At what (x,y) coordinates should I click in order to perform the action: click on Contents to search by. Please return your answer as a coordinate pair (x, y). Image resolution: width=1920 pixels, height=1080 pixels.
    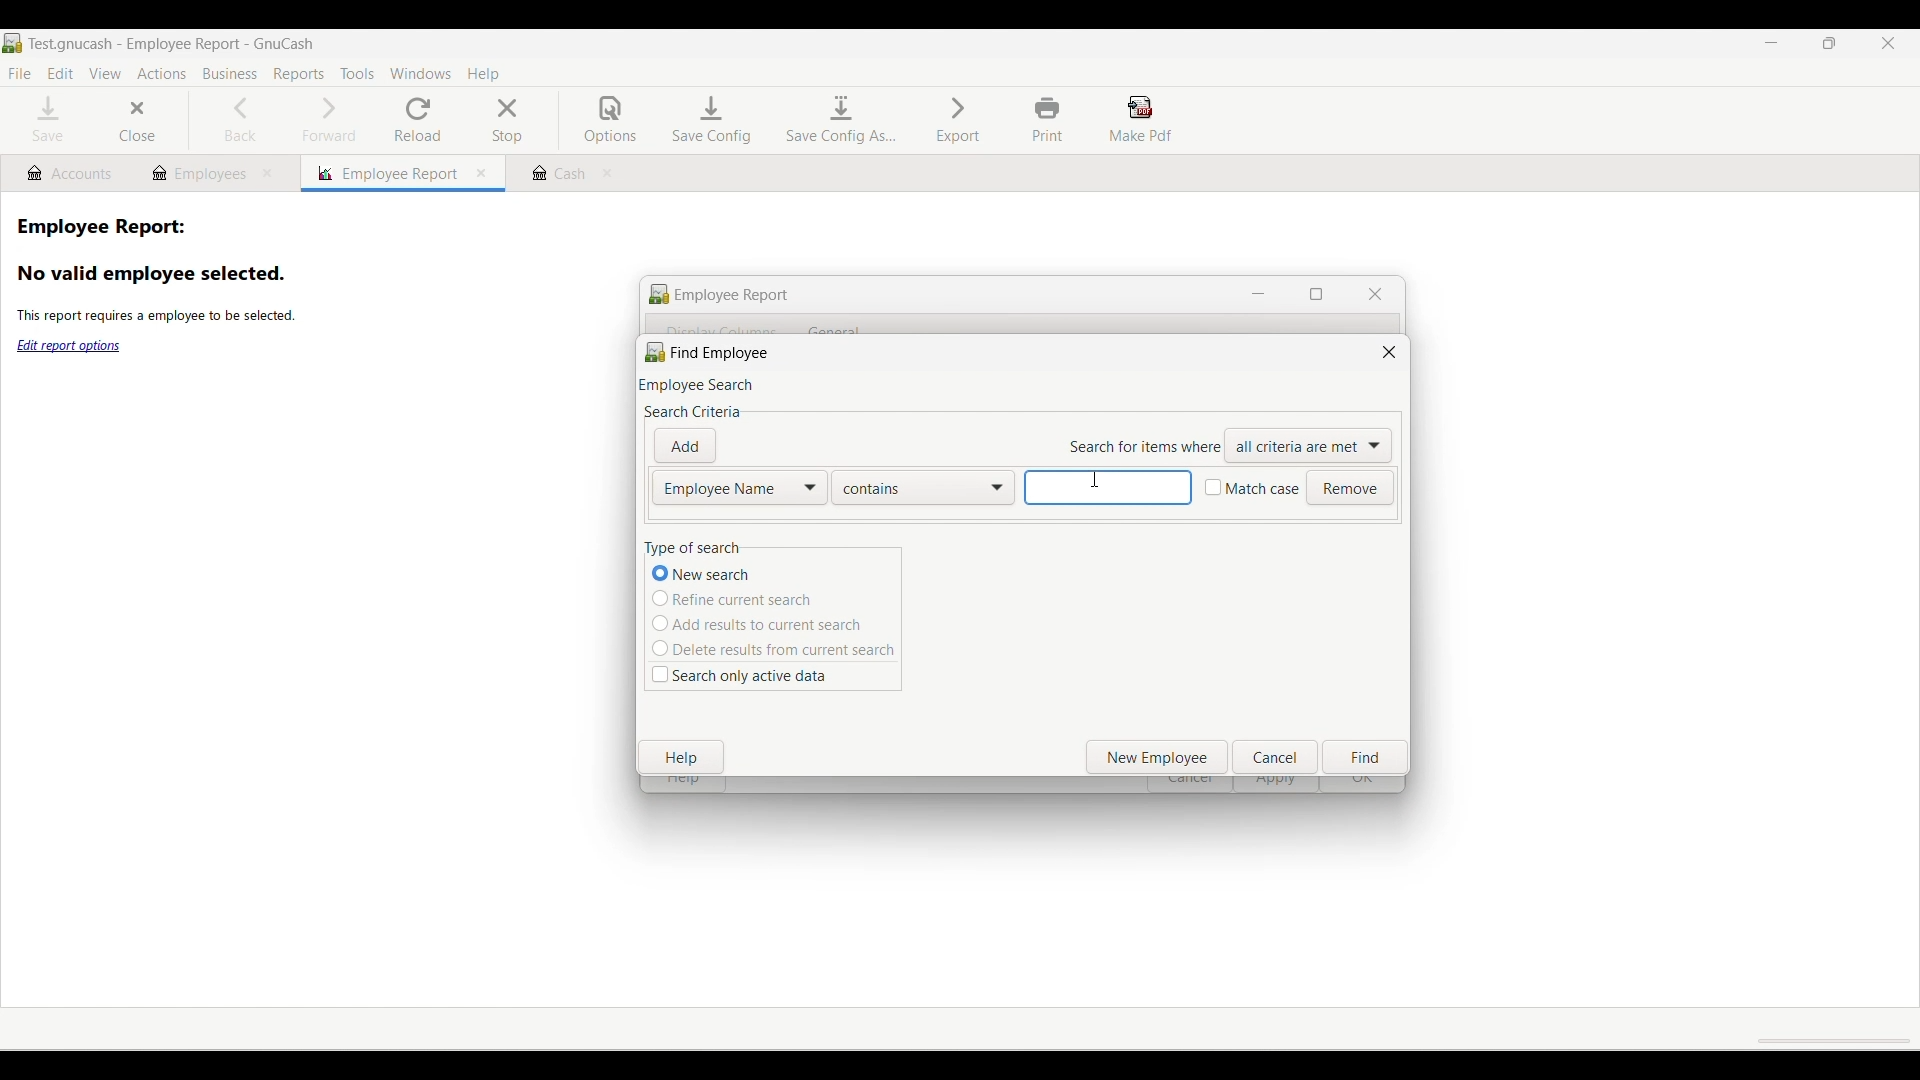
    Looking at the image, I should click on (924, 488).